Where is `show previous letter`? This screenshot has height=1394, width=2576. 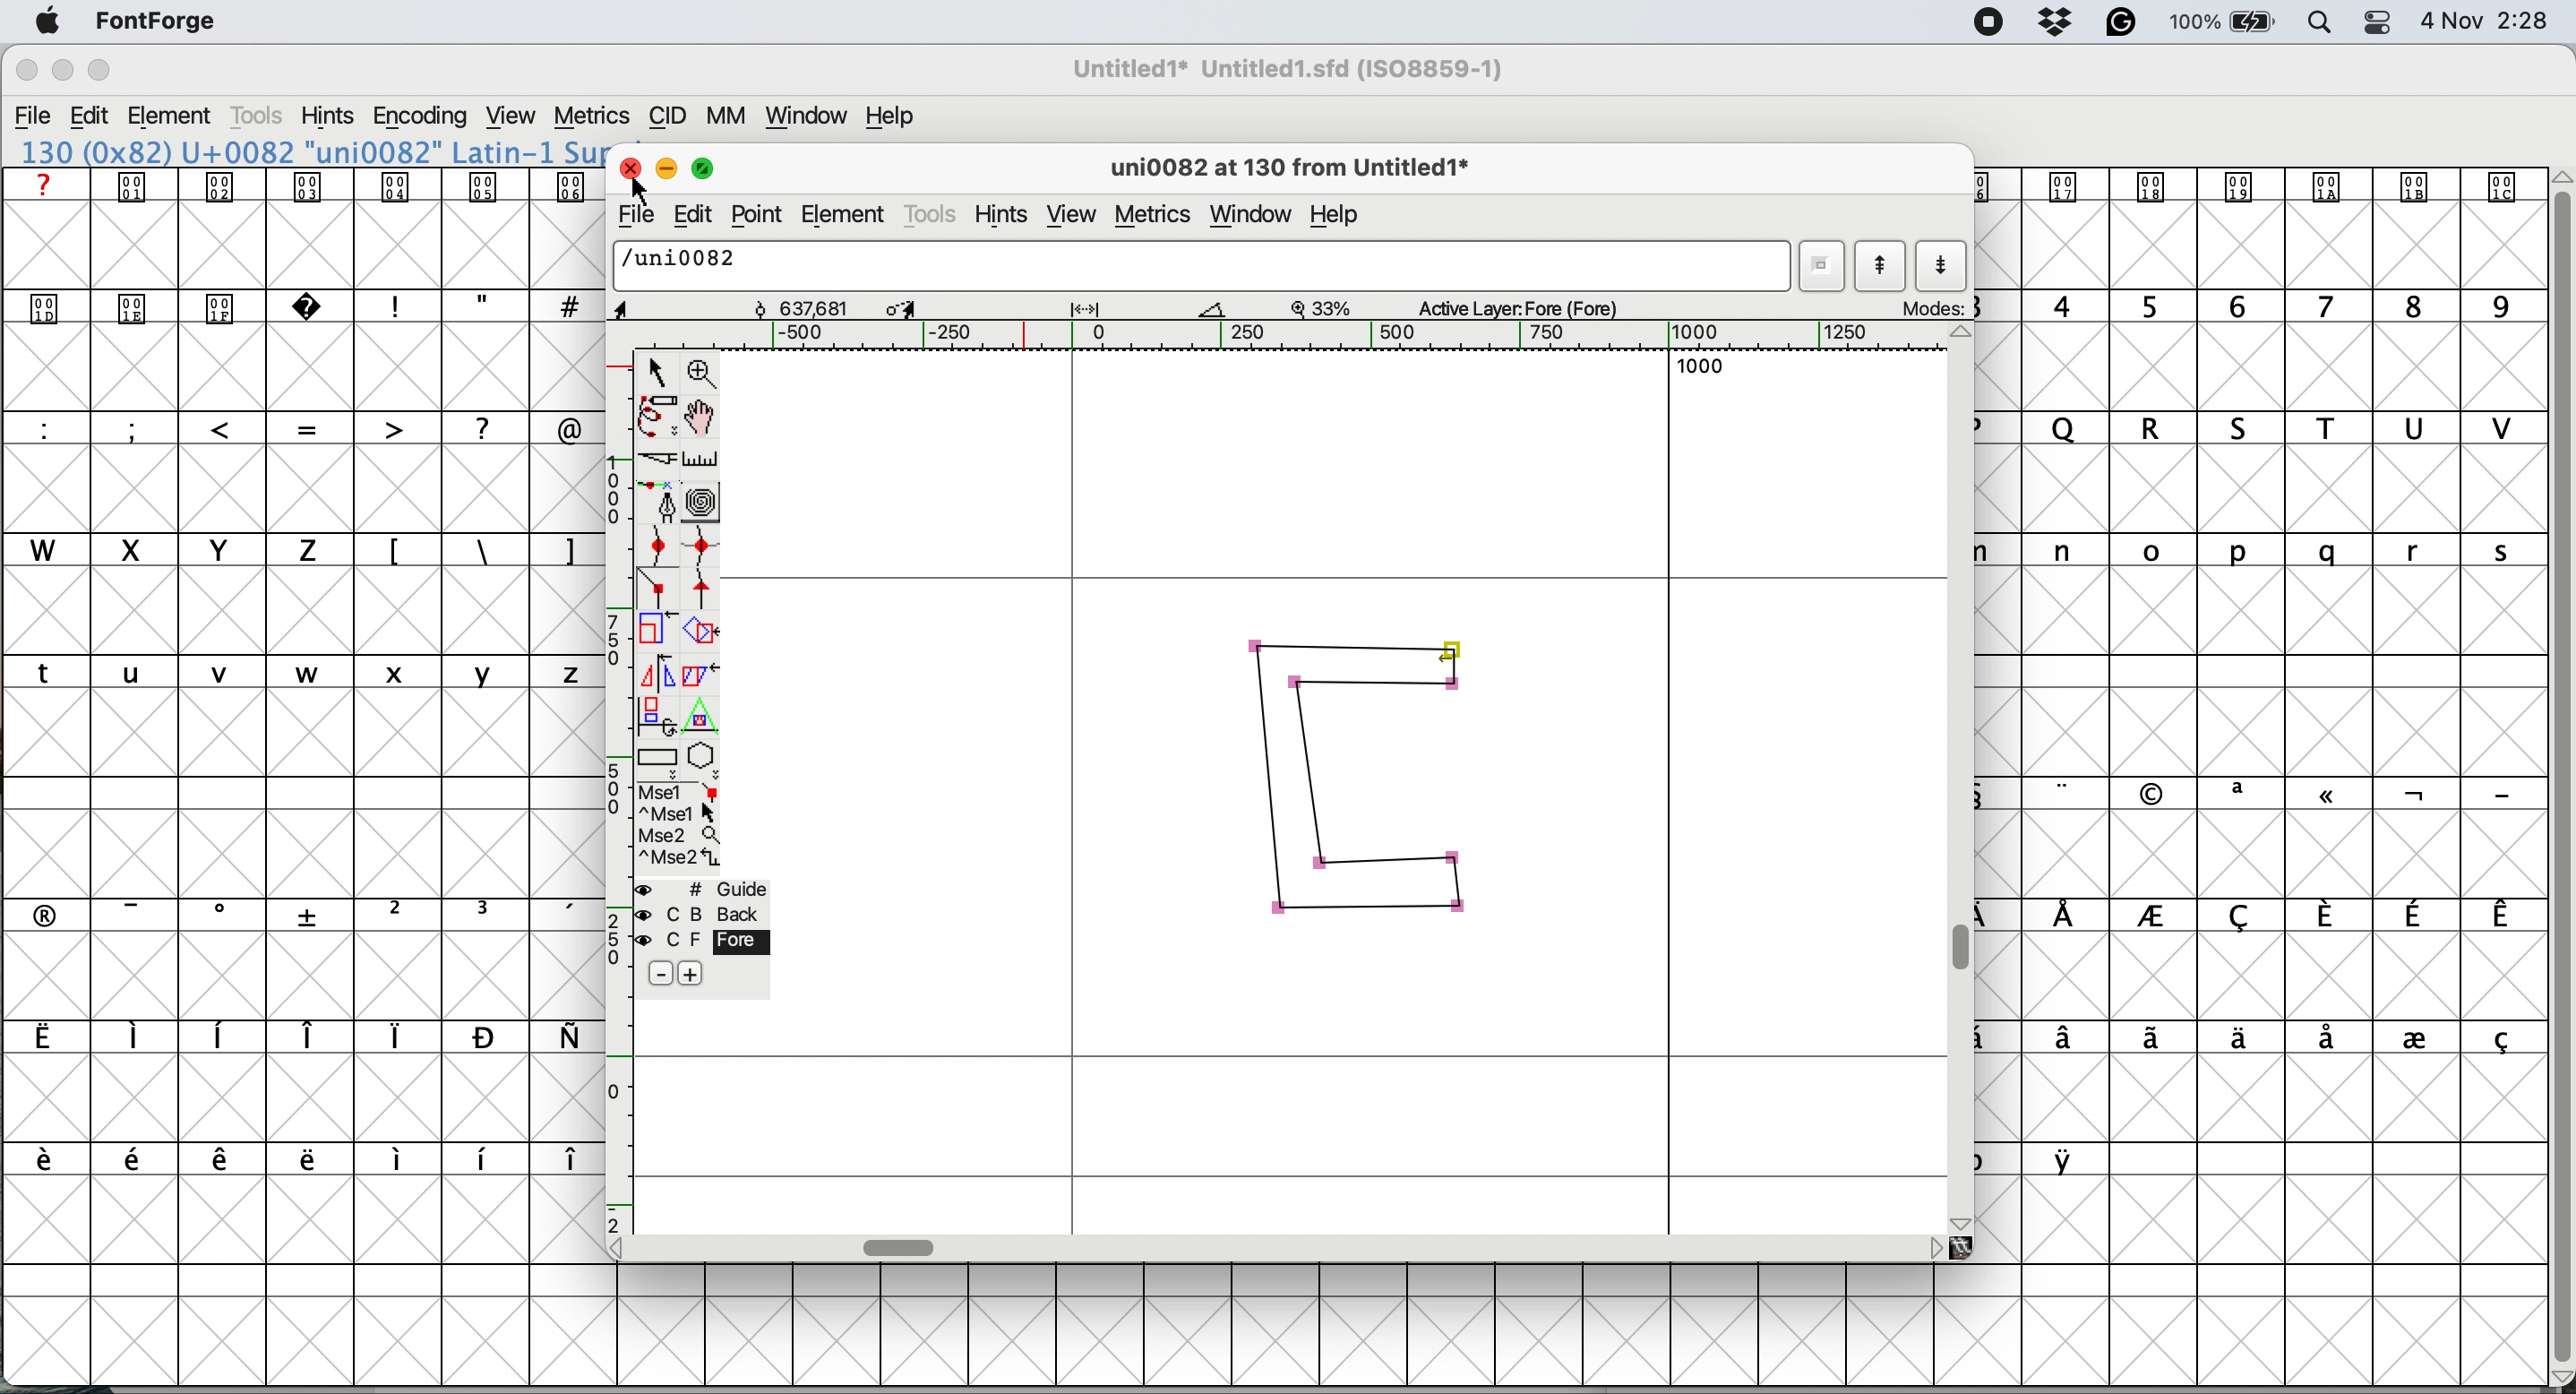
show previous letter is located at coordinates (1884, 264).